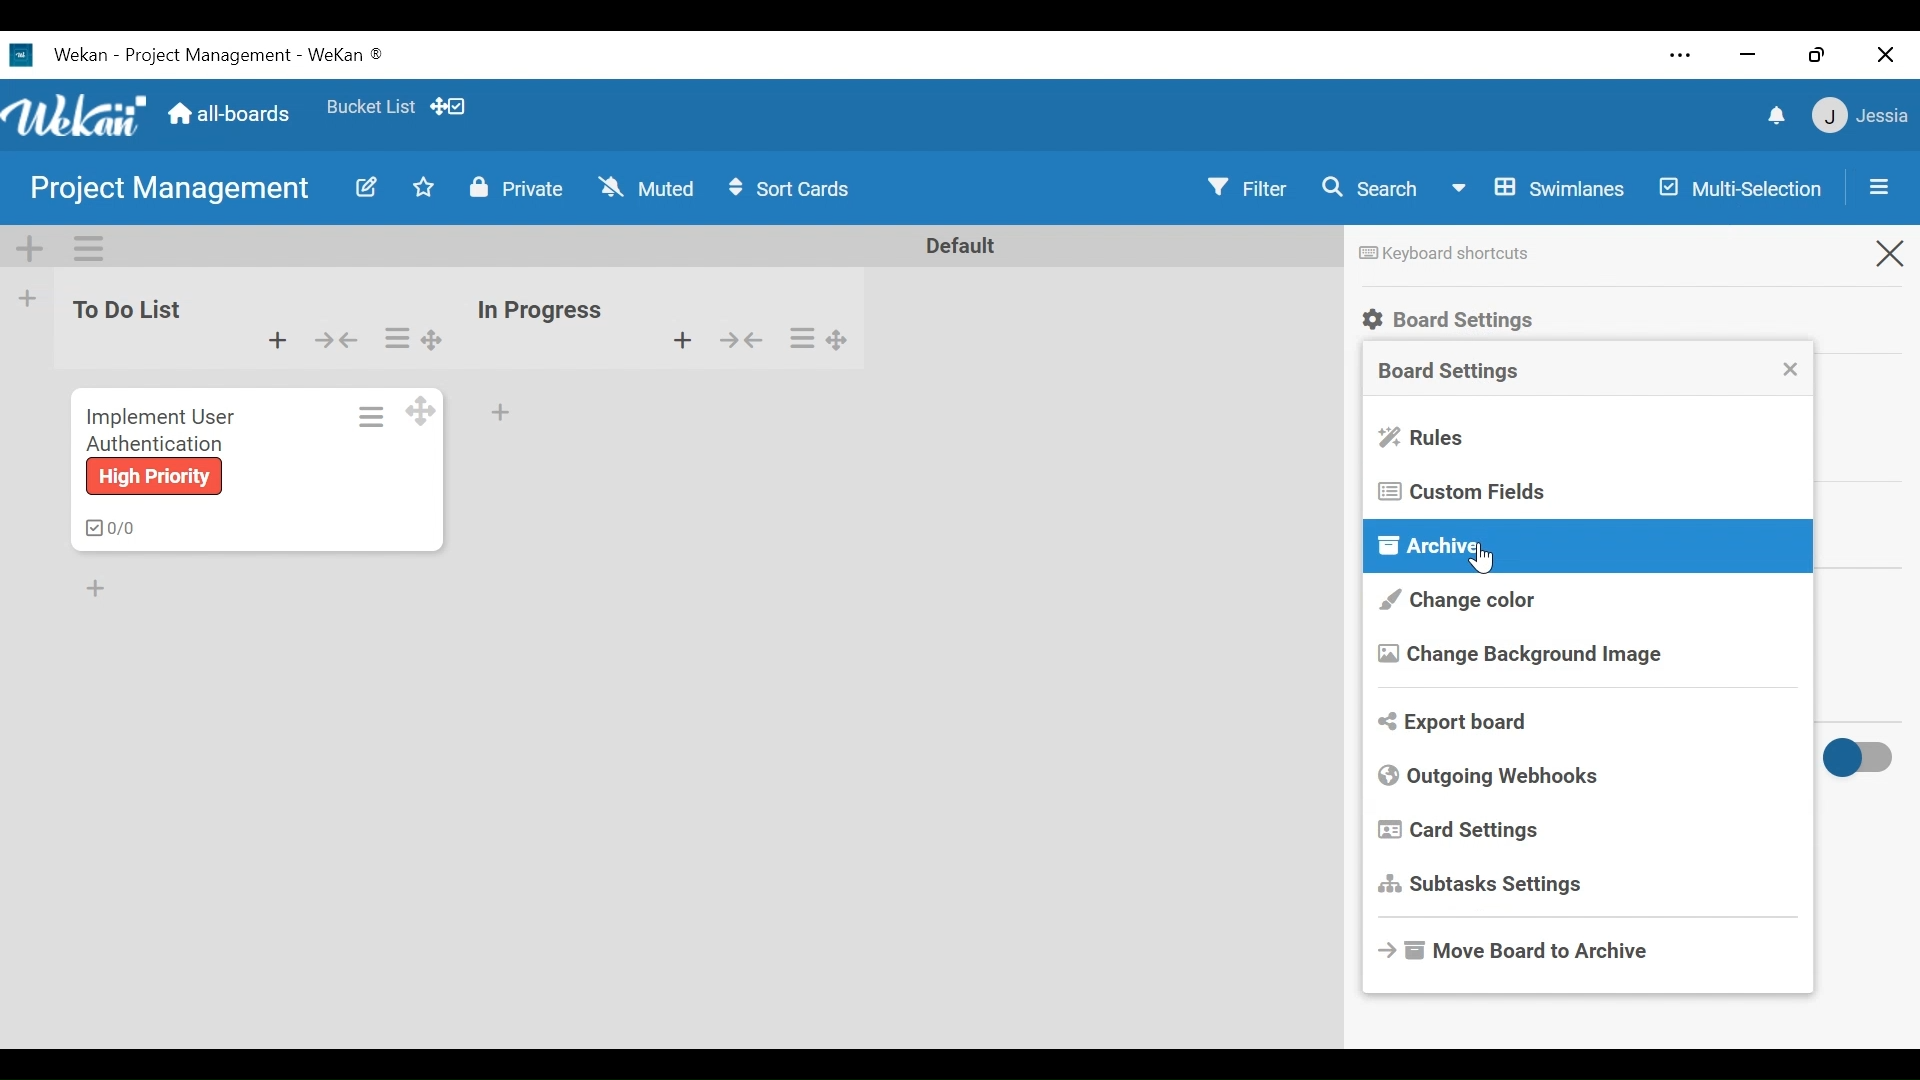 The height and width of the screenshot is (1080, 1920). I want to click on Board View, so click(1535, 188).